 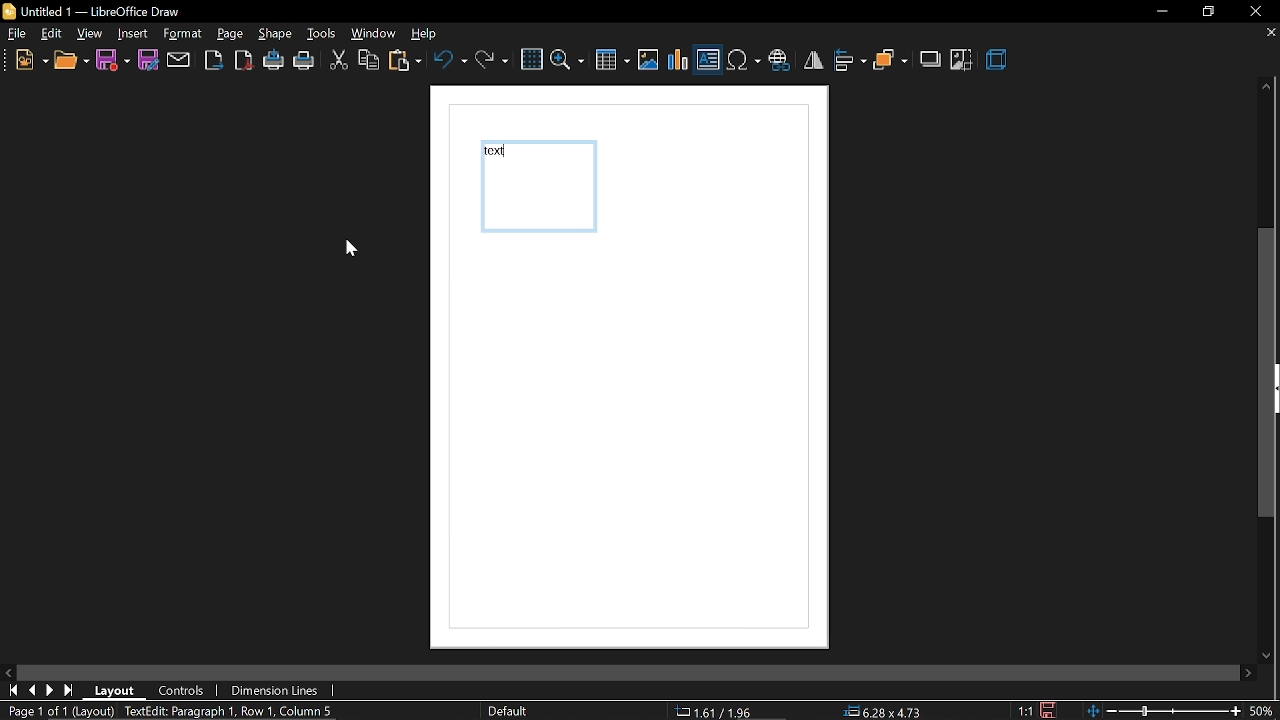 I want to click on format, so click(x=182, y=33).